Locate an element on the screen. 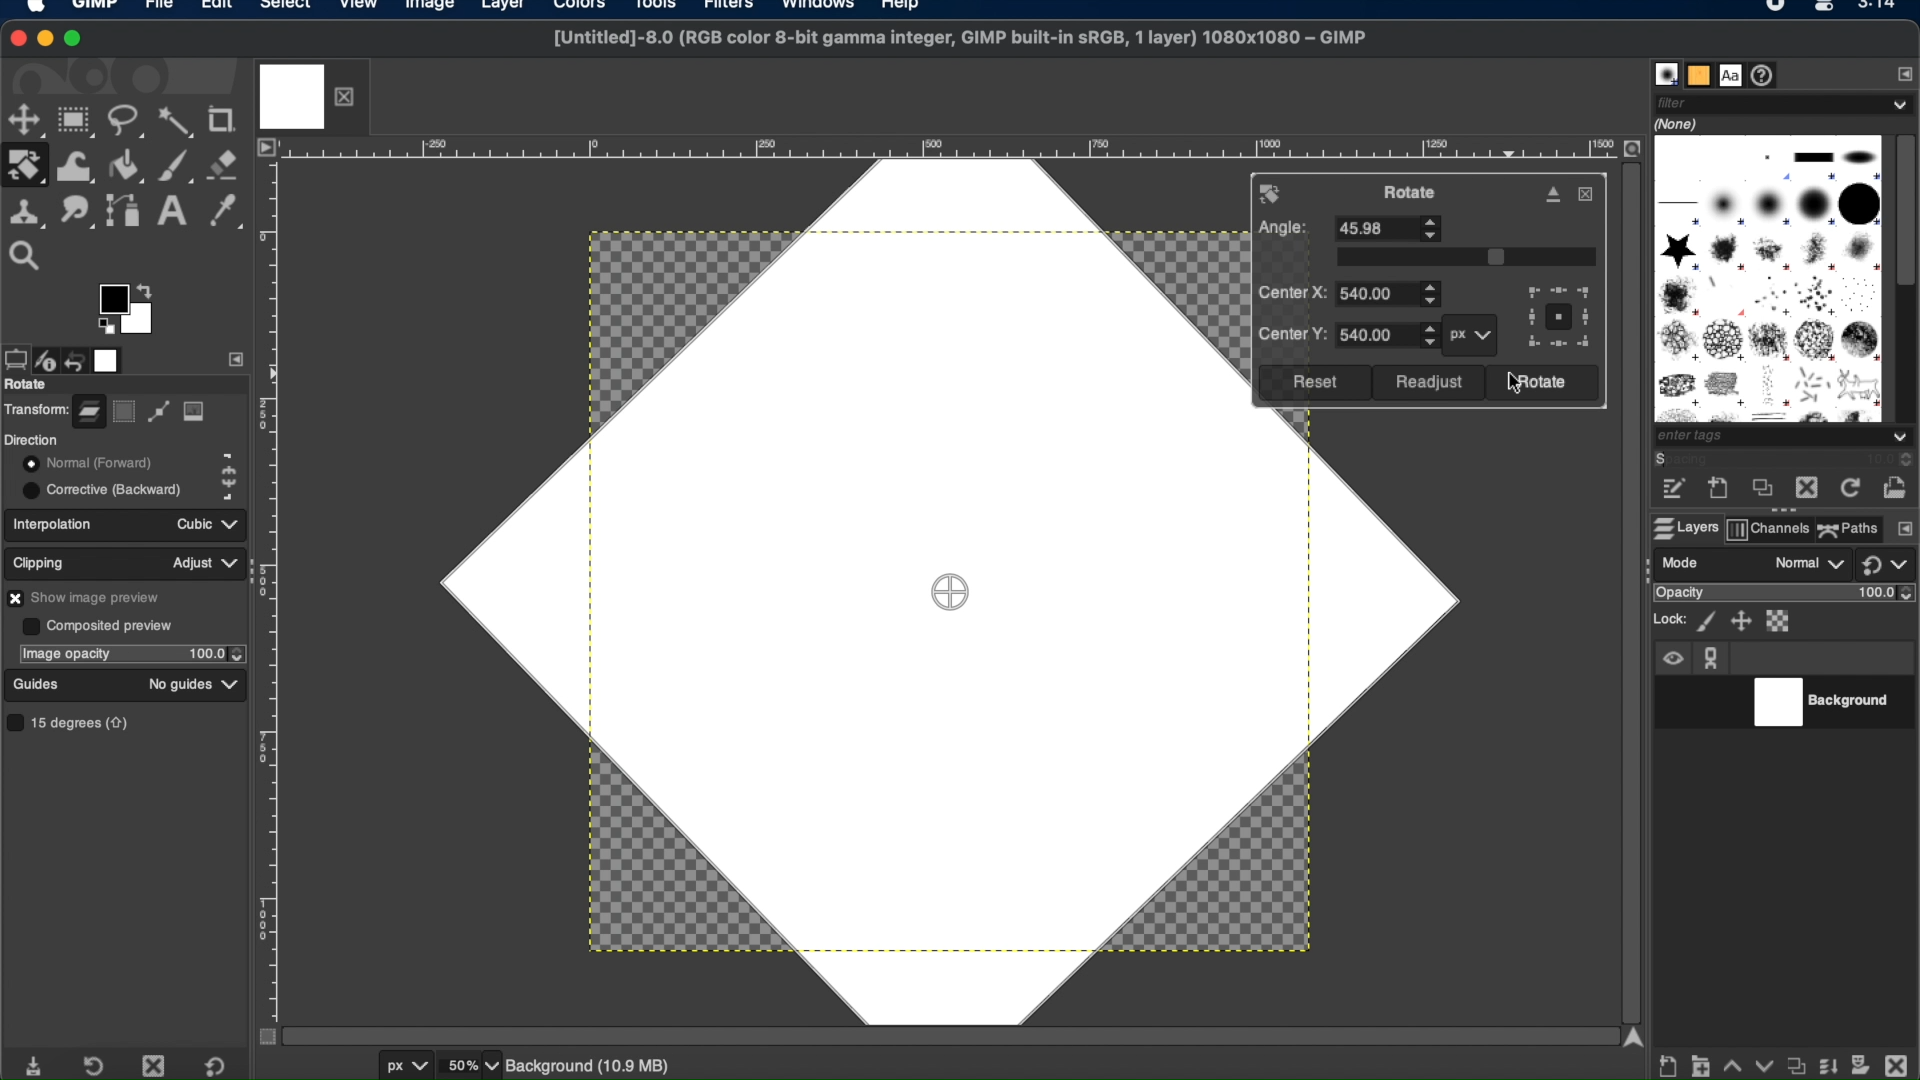 The image size is (1920, 1080). tags dropdown is located at coordinates (1786, 438).